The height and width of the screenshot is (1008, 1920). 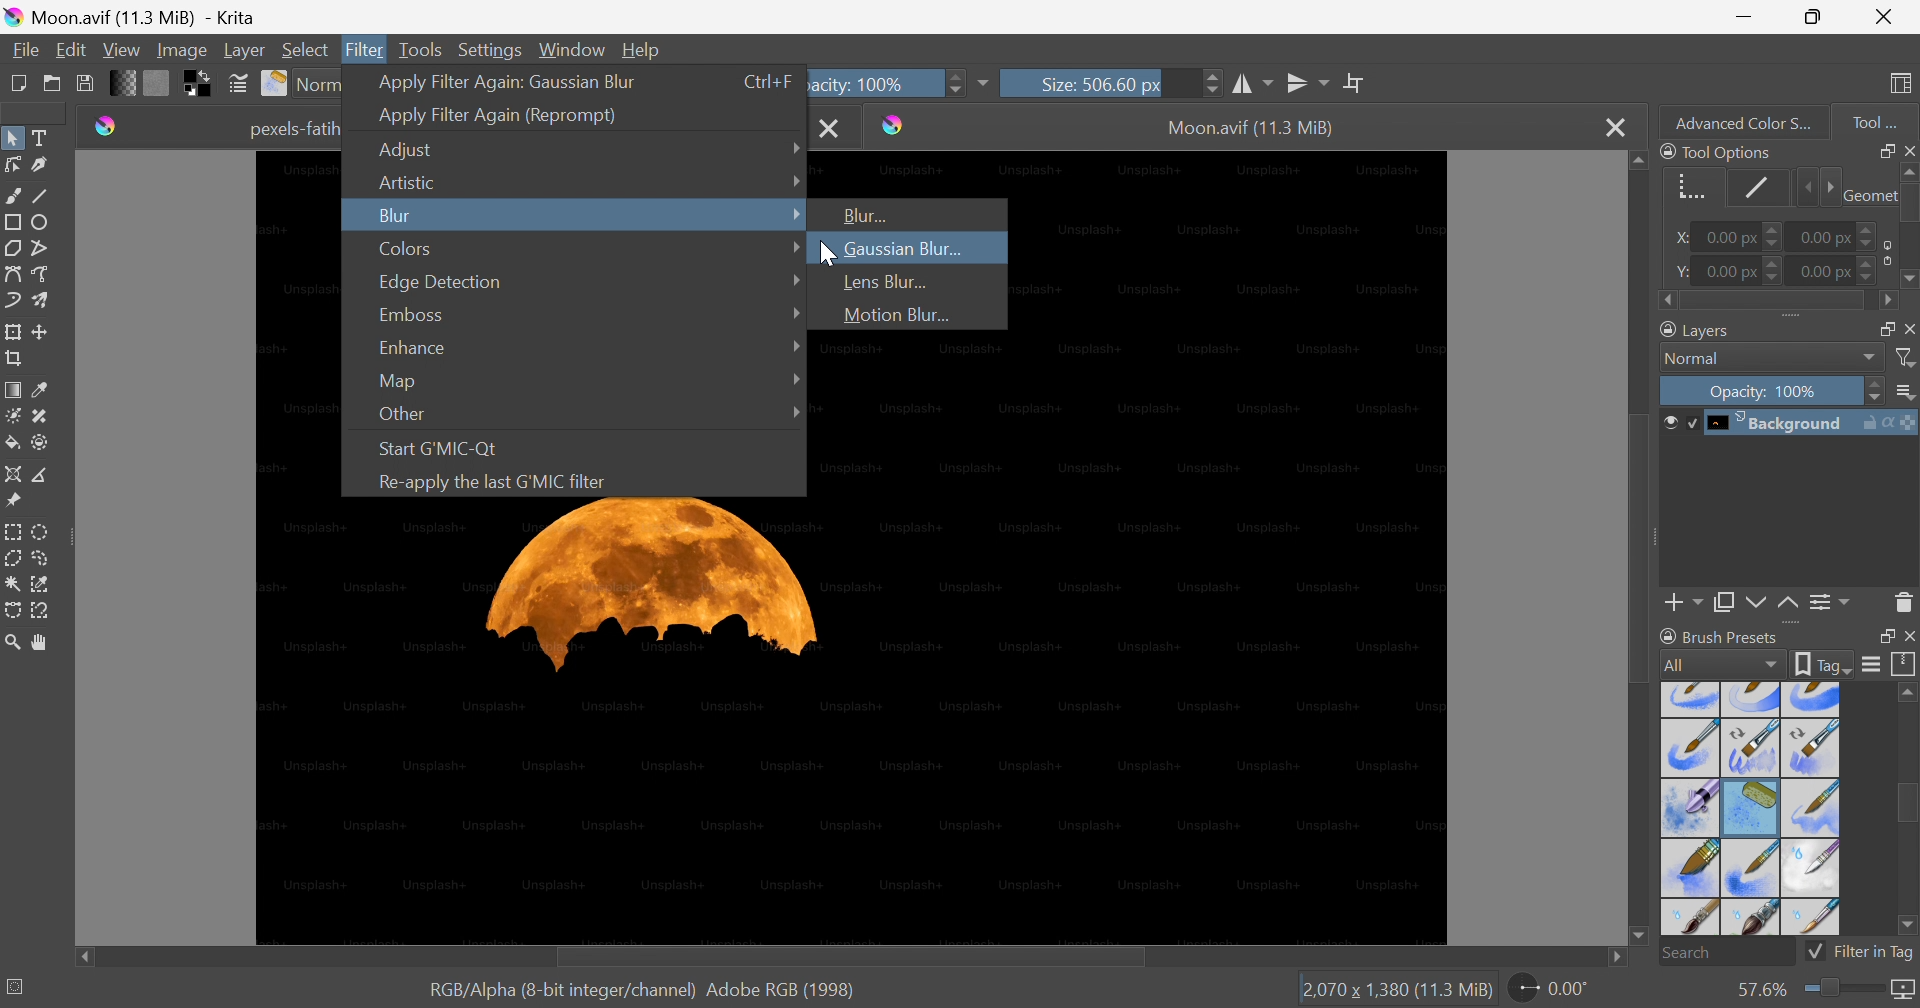 What do you see at coordinates (1726, 953) in the screenshot?
I see `Search` at bounding box center [1726, 953].